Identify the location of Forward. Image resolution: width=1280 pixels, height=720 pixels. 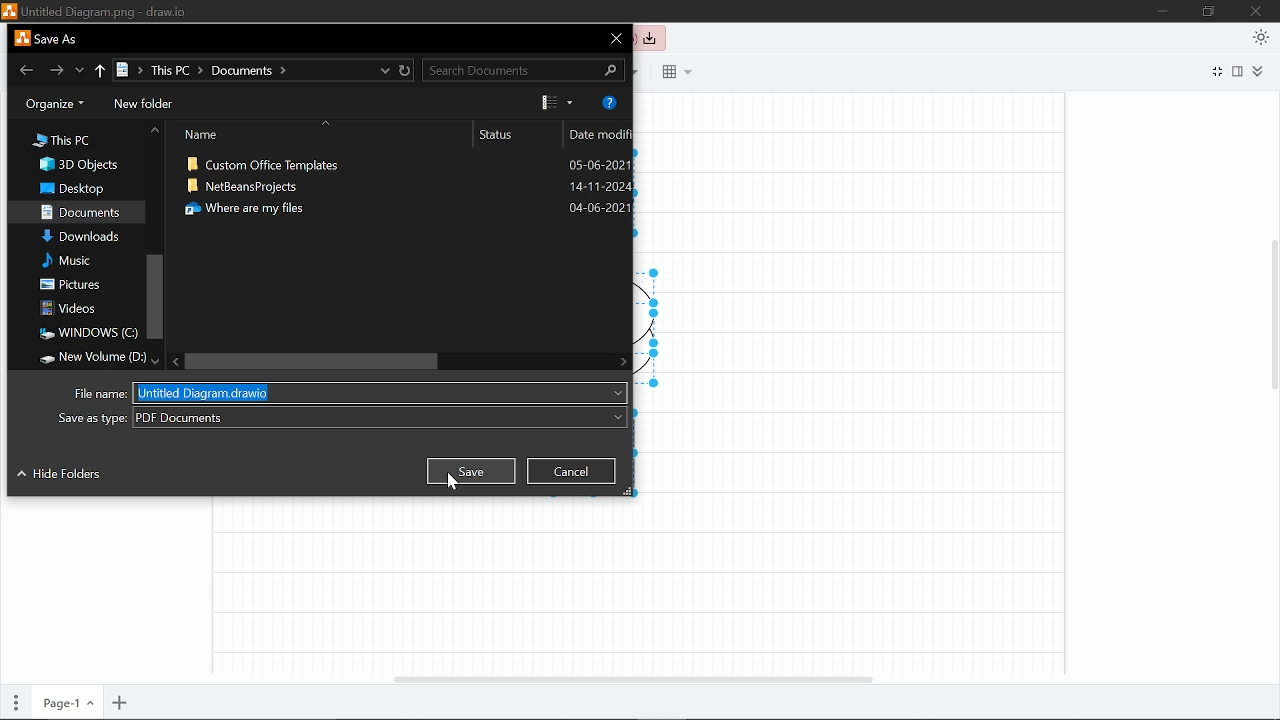
(58, 70).